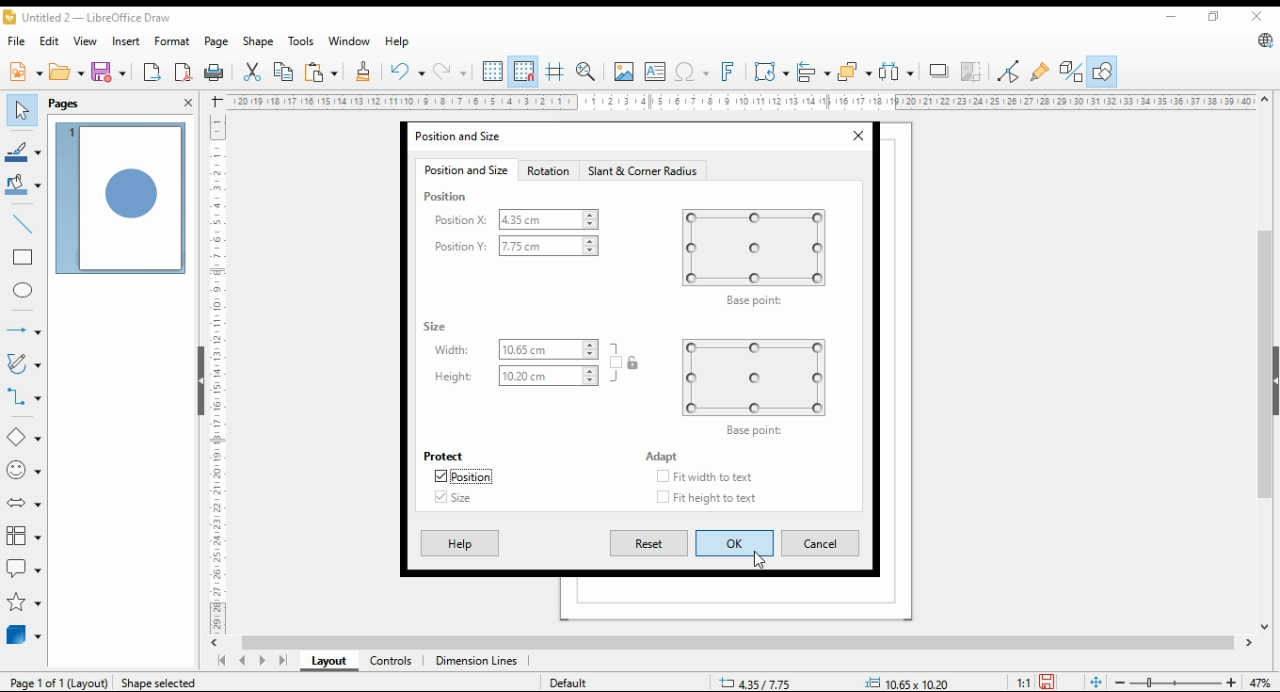 The width and height of the screenshot is (1280, 692). Describe the element at coordinates (1264, 41) in the screenshot. I see `libreoffice update` at that location.